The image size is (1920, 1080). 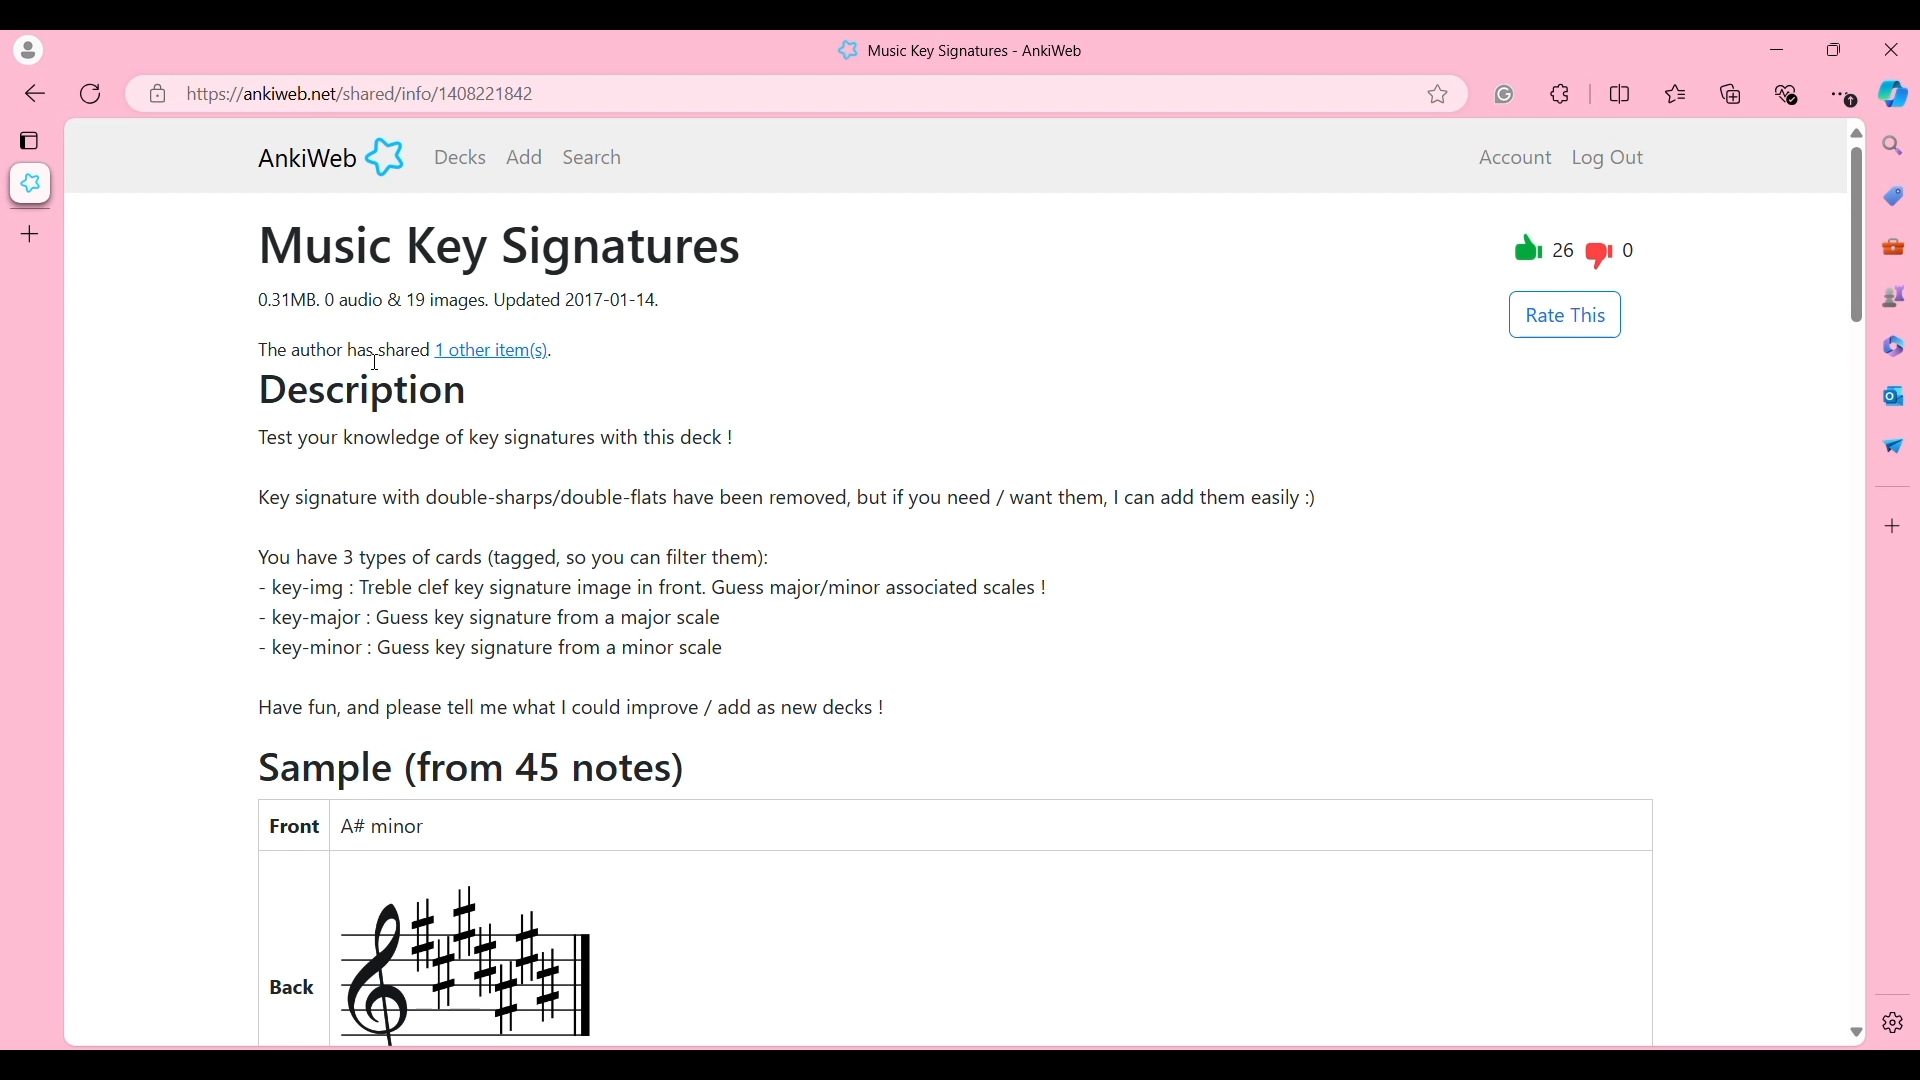 I want to click on Click to go back, so click(x=36, y=95).